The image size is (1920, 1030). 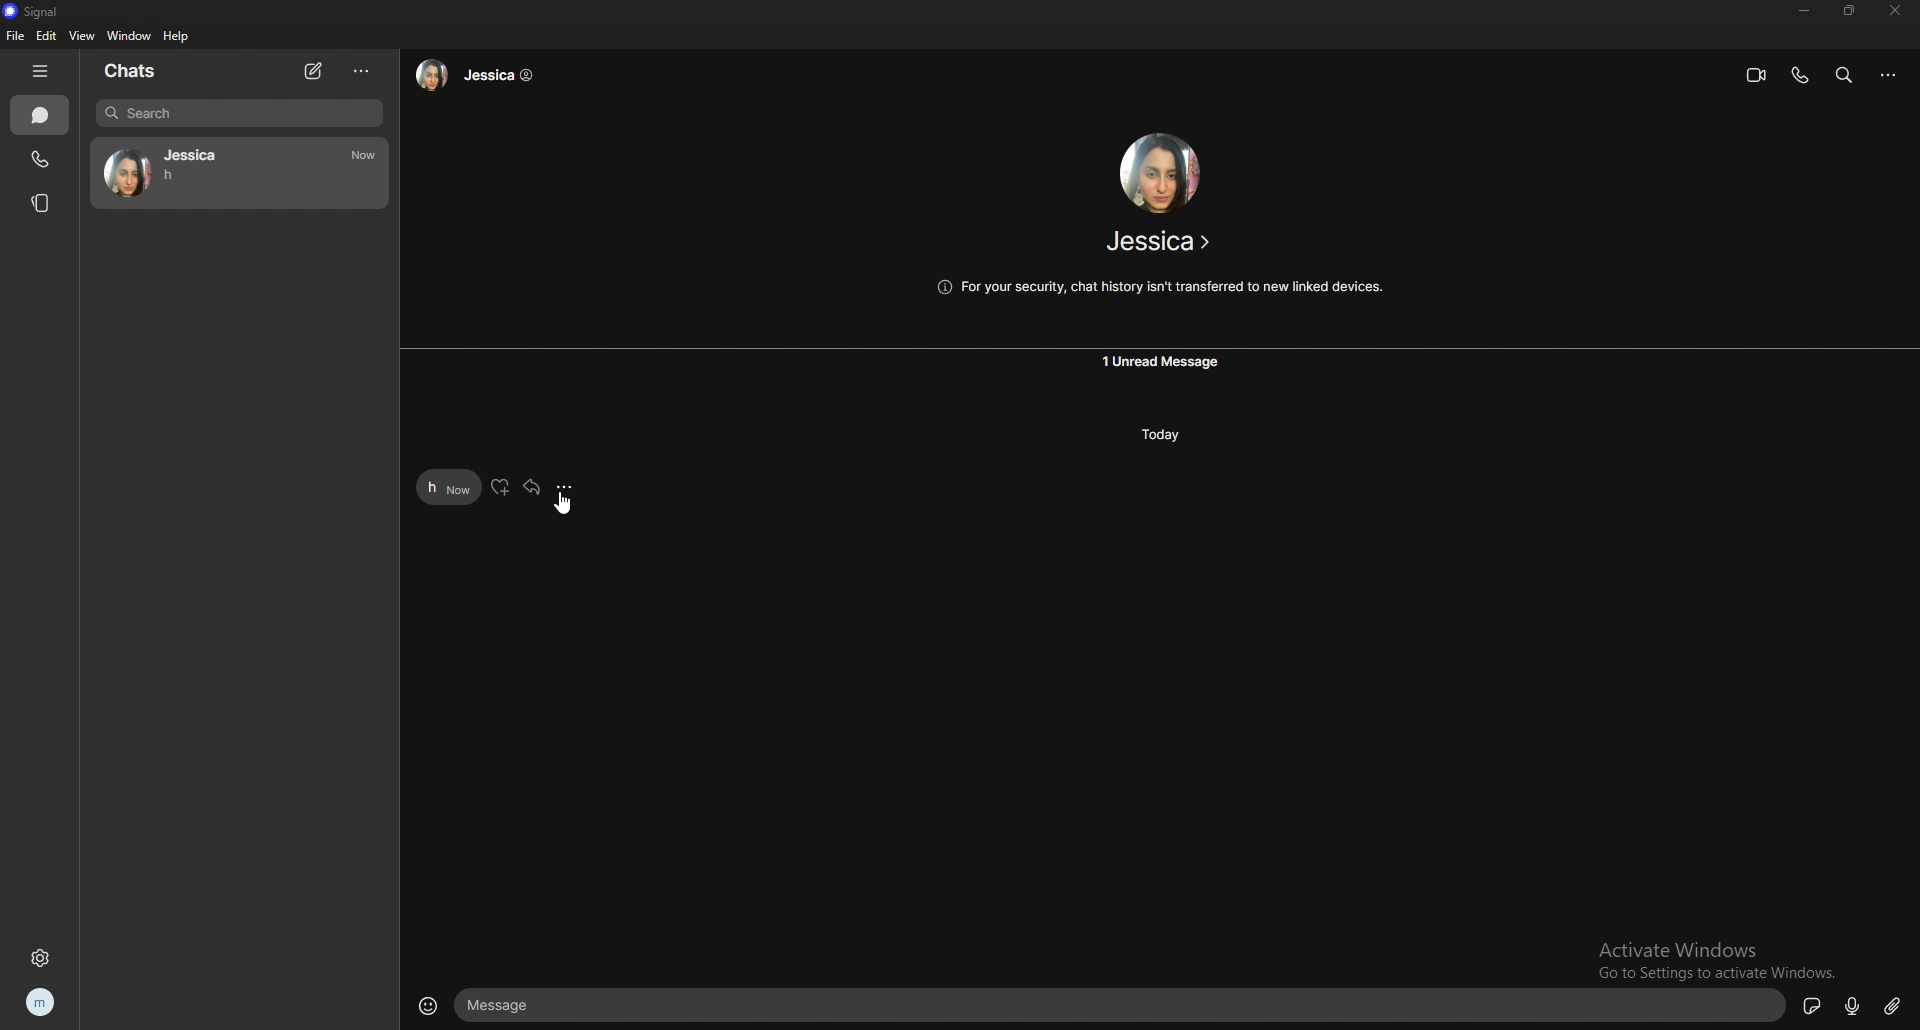 I want to click on file, so click(x=16, y=36).